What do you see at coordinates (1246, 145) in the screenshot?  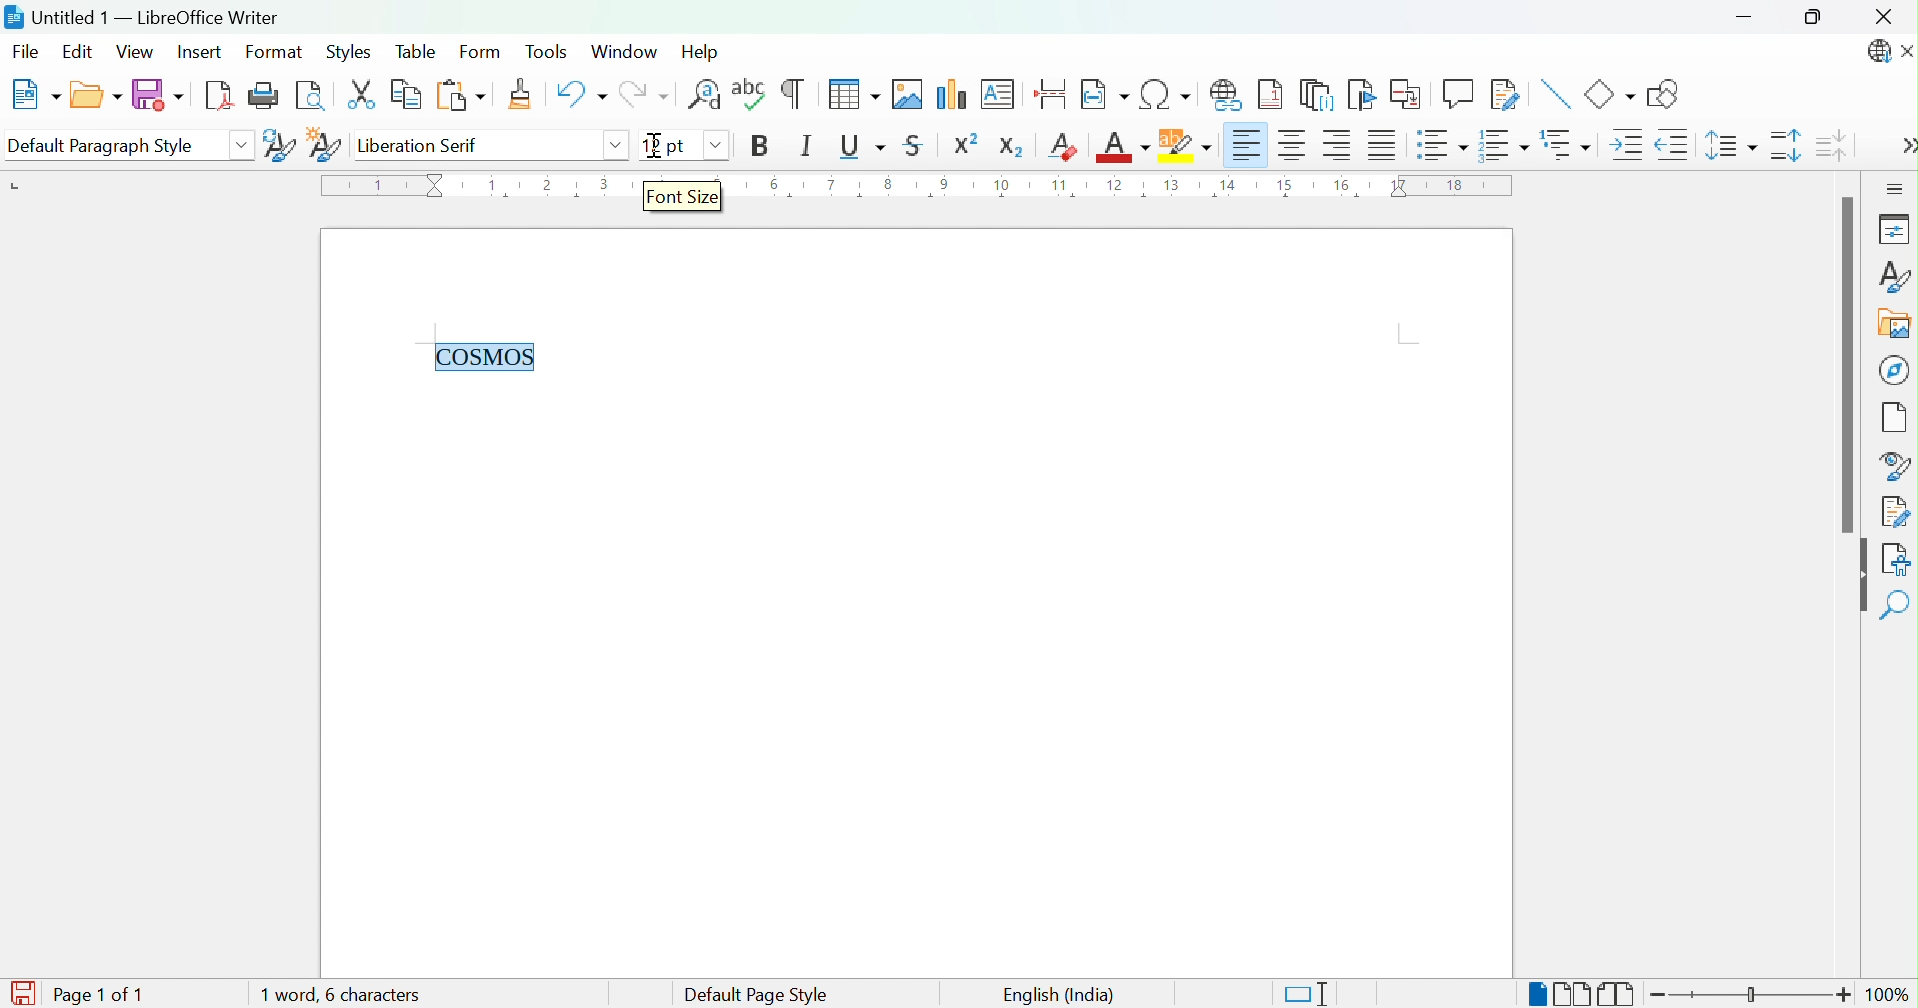 I see `Align Left` at bounding box center [1246, 145].